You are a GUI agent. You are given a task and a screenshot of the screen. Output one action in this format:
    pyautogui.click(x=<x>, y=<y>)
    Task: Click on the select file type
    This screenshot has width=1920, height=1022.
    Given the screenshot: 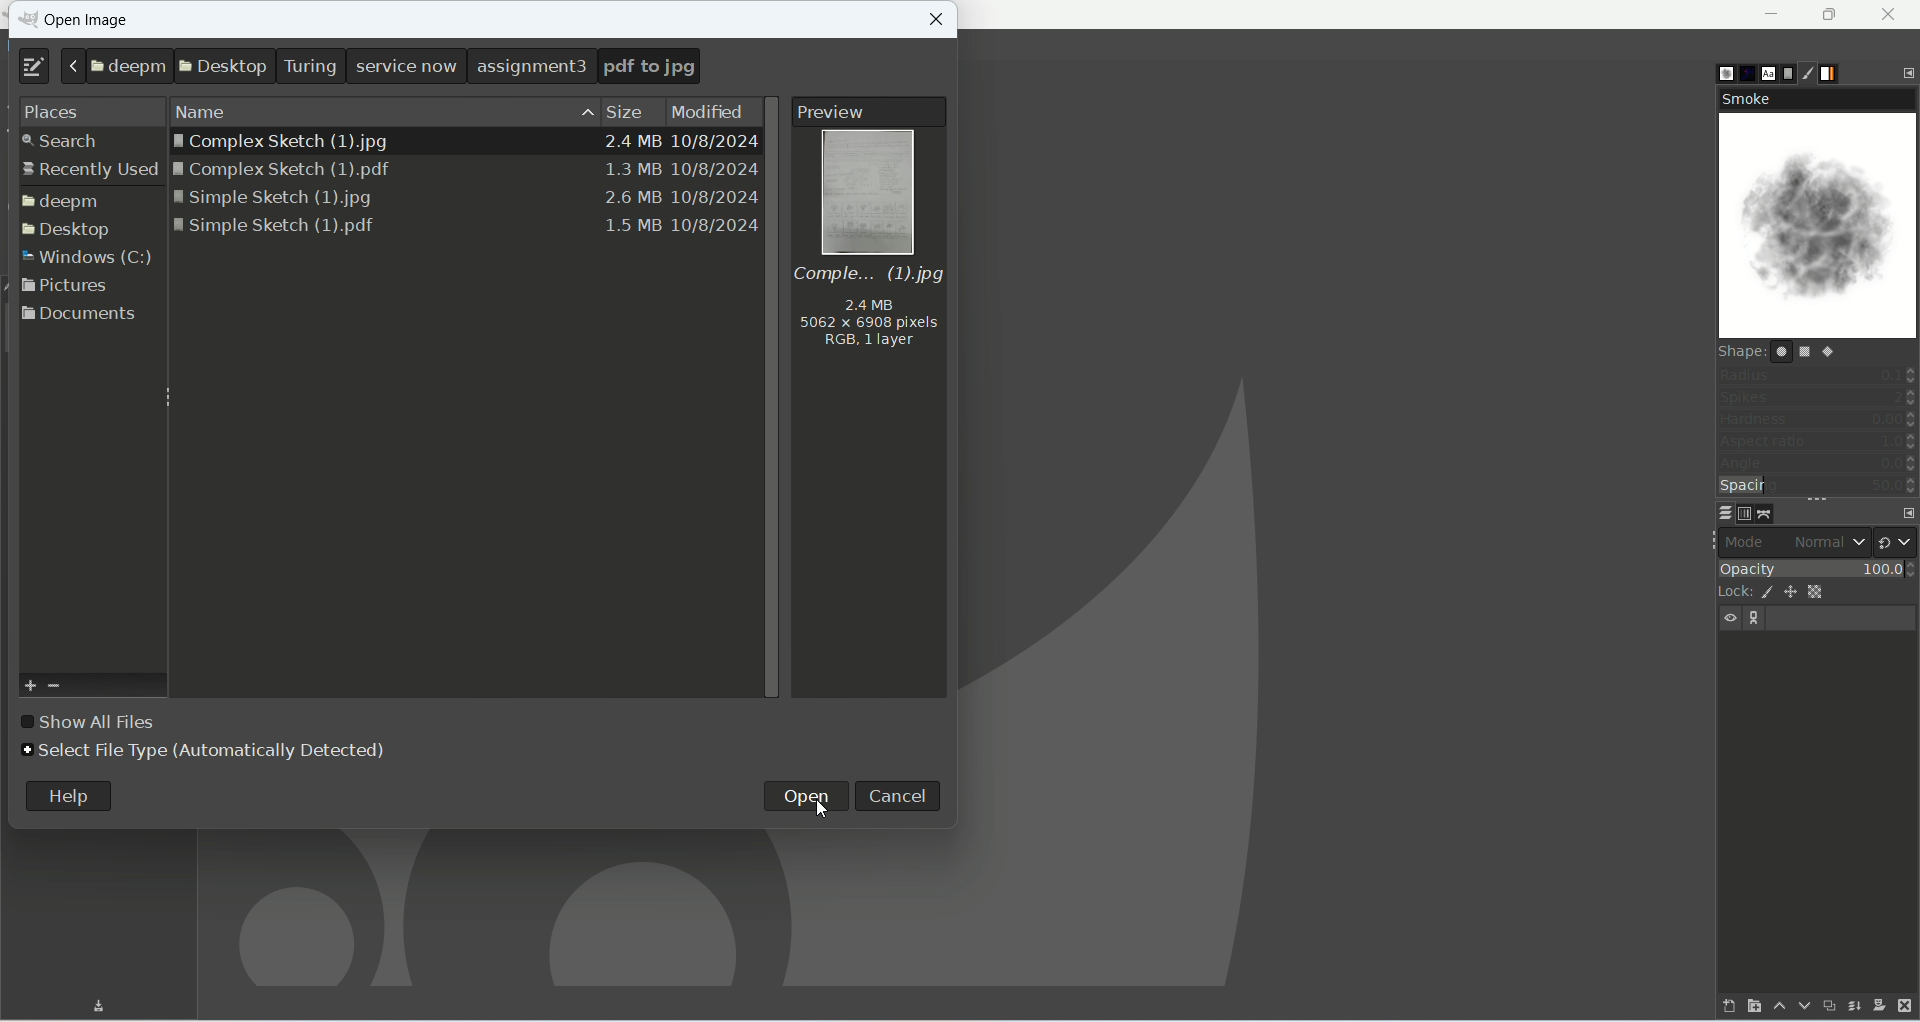 What is the action you would take?
    pyautogui.click(x=207, y=751)
    